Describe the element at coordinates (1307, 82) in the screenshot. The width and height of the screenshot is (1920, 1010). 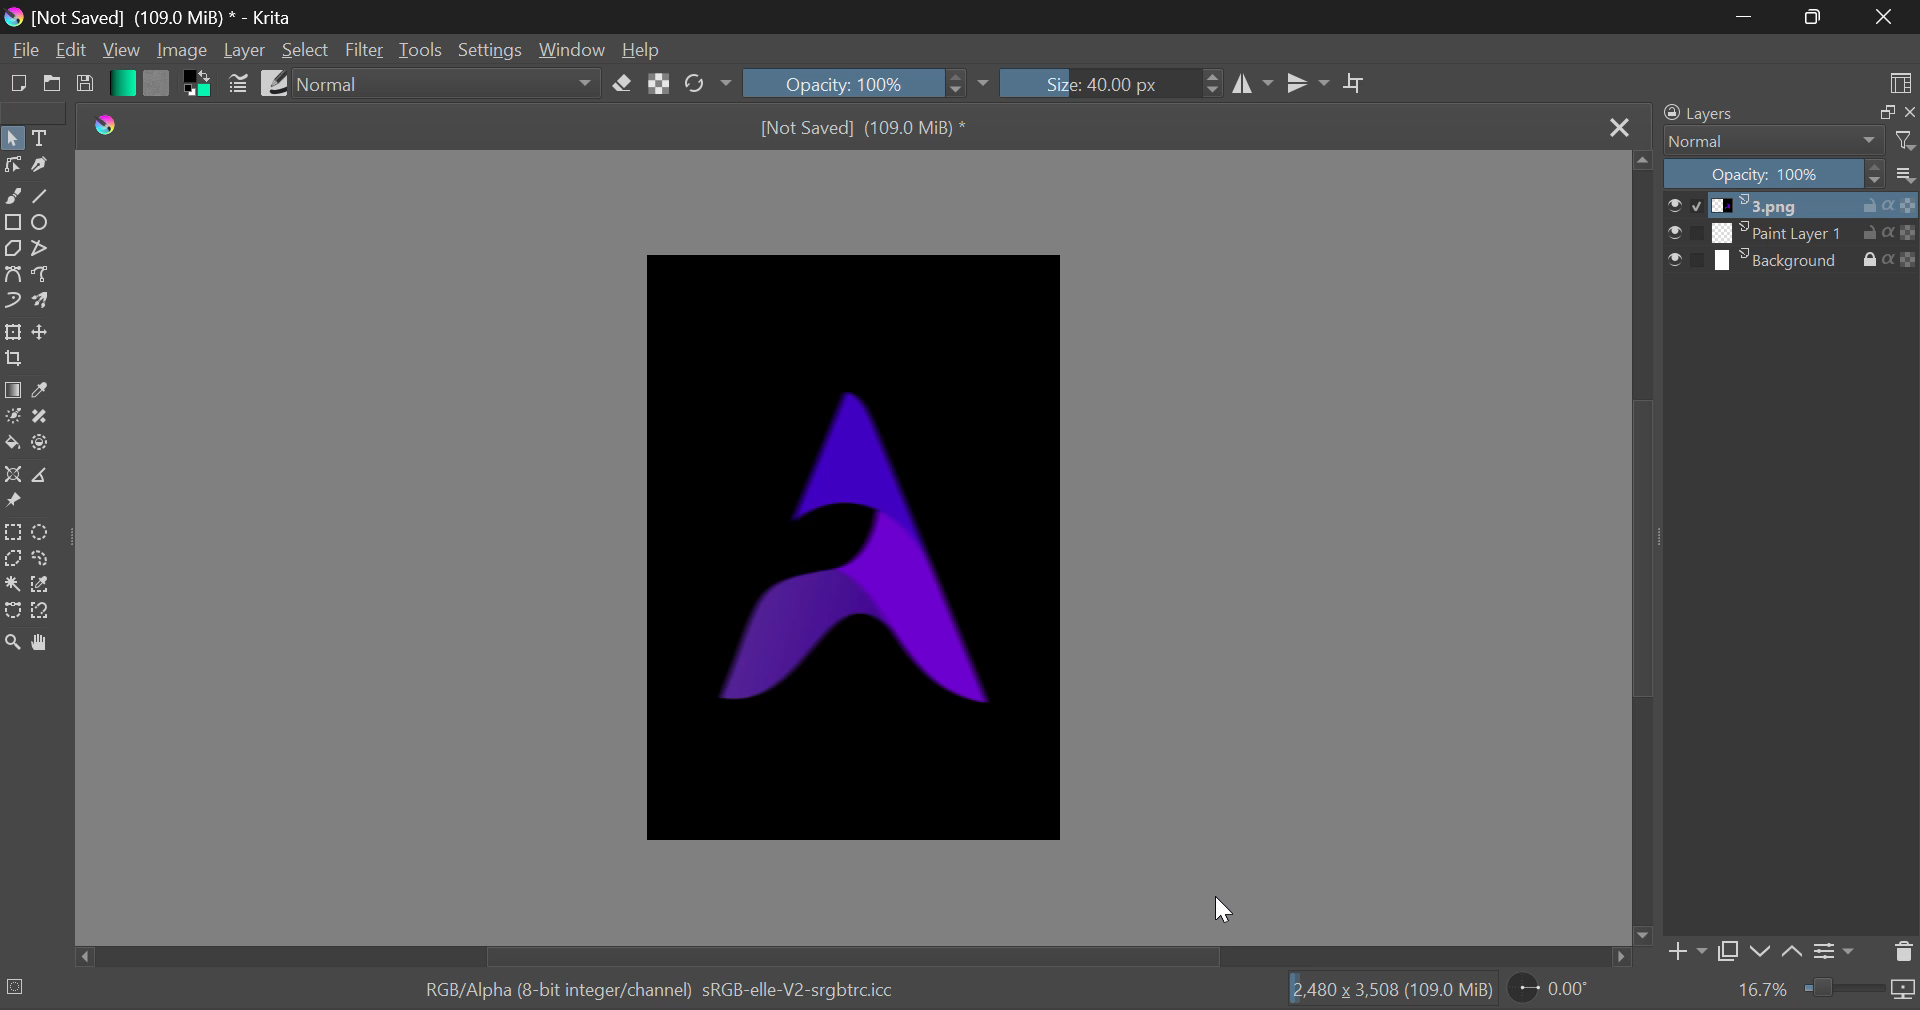
I see `Horizontal Mirror Flip` at that location.